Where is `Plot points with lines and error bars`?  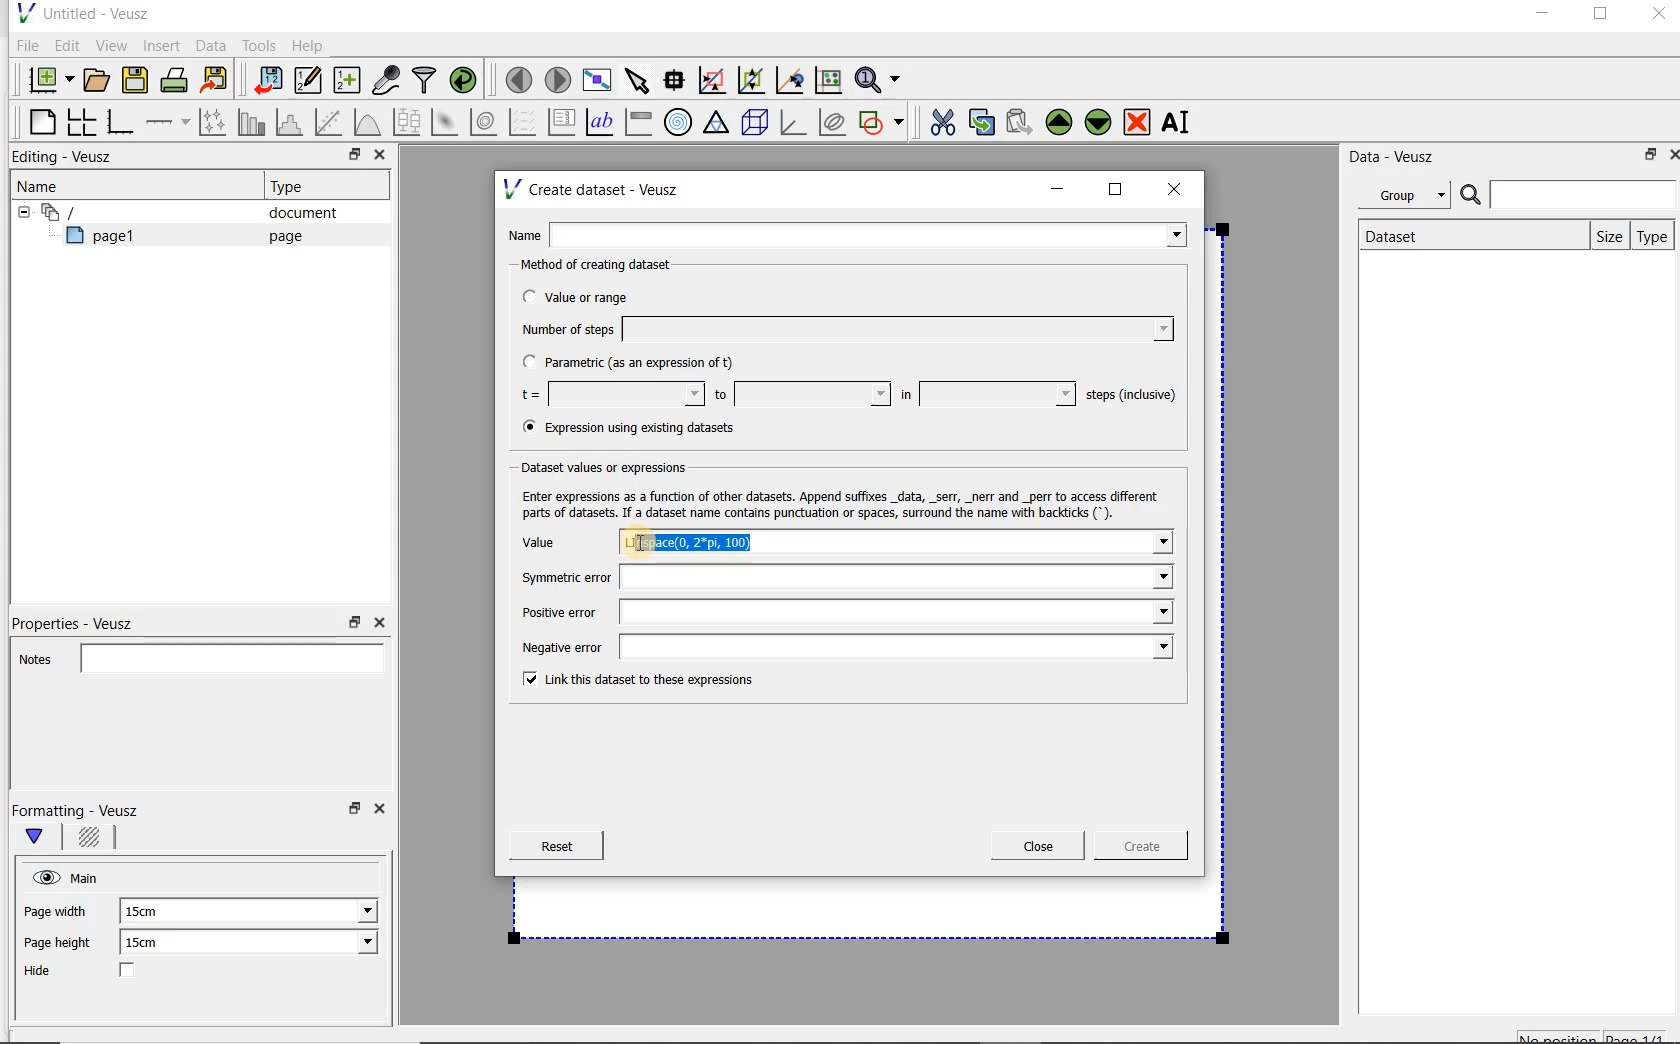 Plot points with lines and error bars is located at coordinates (214, 121).